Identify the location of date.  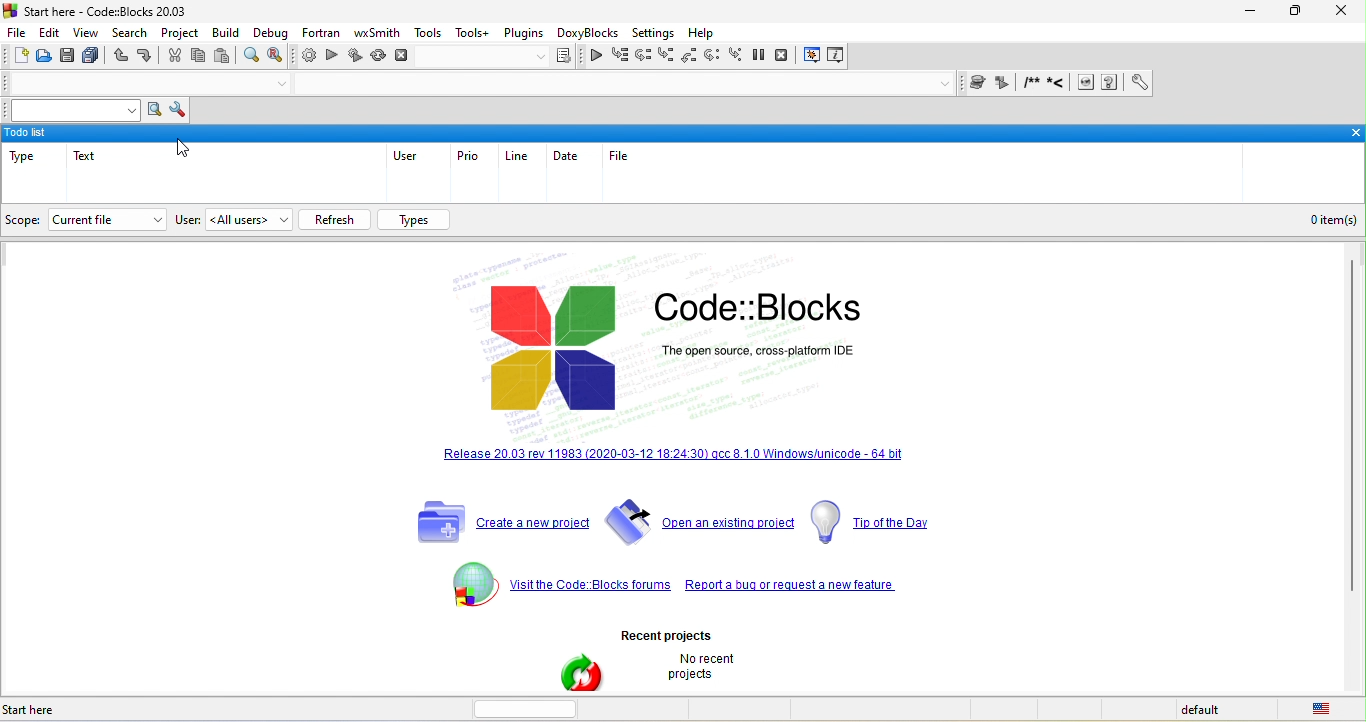
(567, 157).